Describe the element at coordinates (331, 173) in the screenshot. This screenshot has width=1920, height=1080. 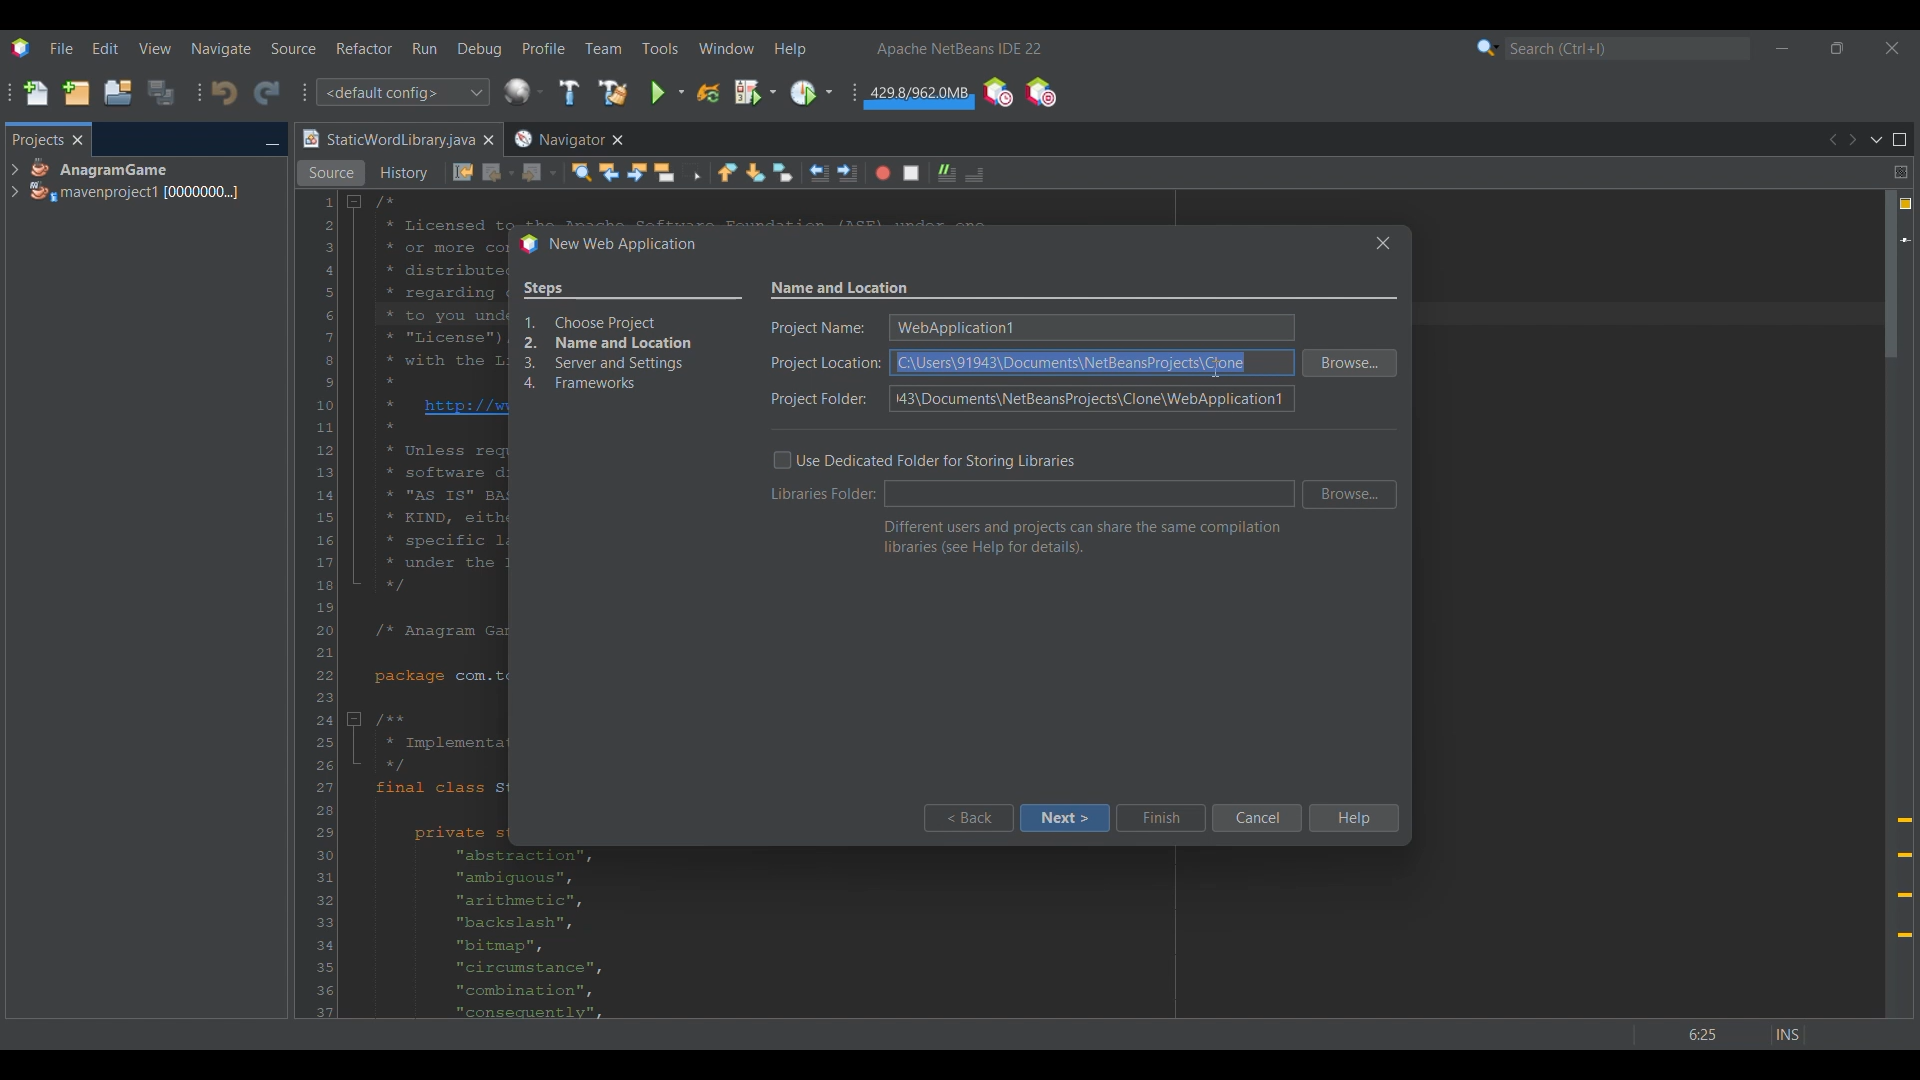
I see `Source view` at that location.